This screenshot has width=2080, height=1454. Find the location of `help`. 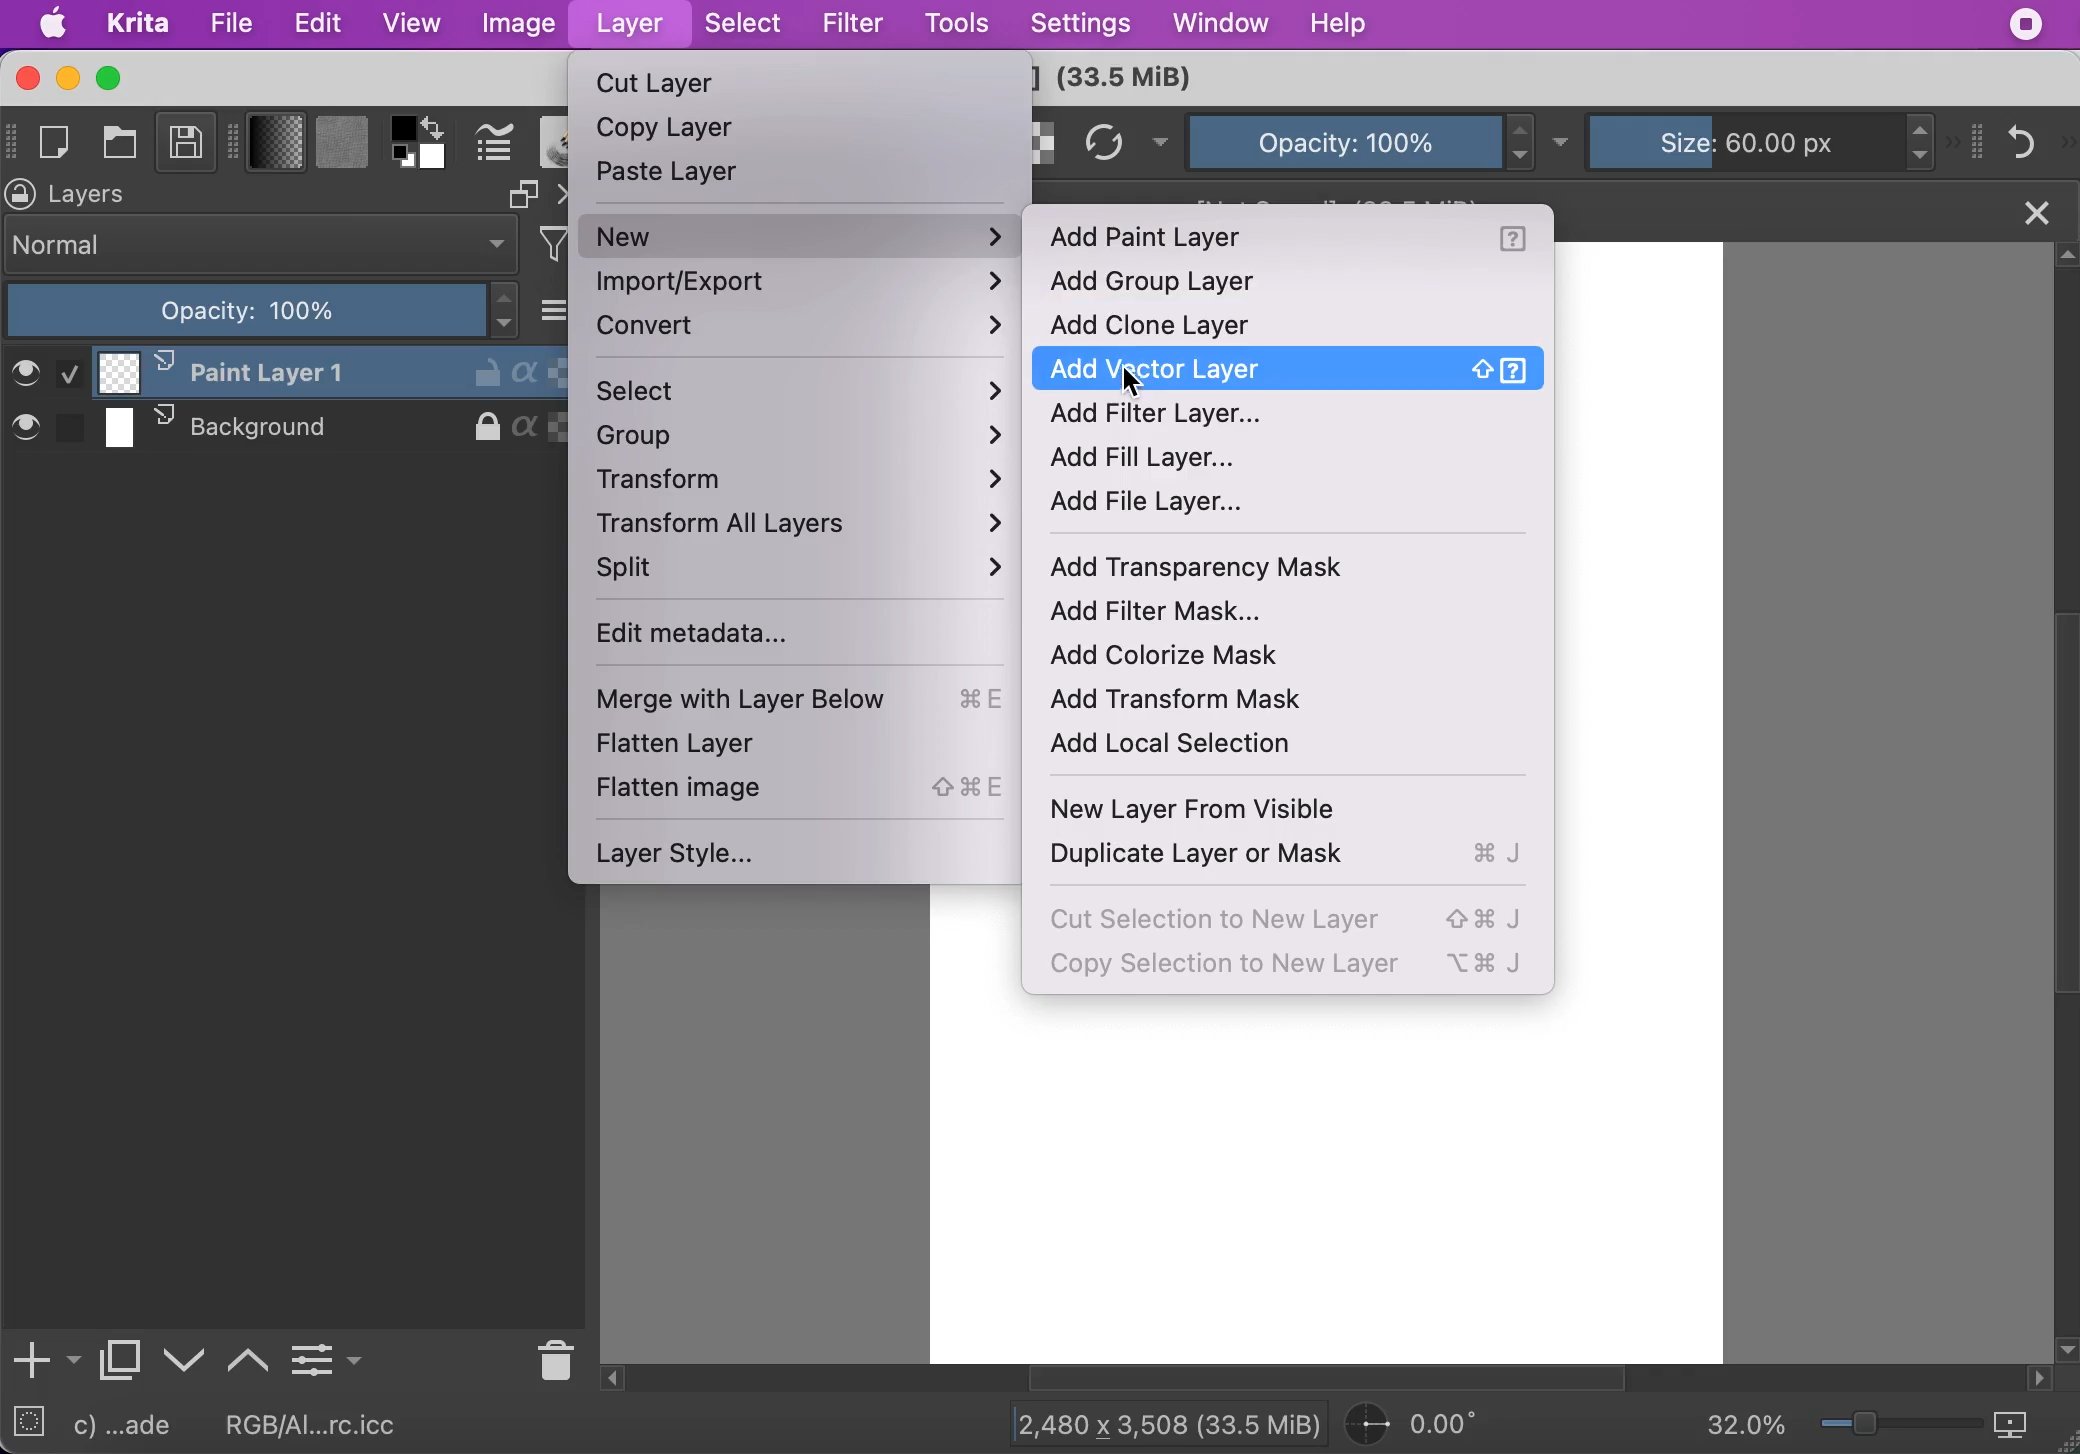

help is located at coordinates (1343, 23).